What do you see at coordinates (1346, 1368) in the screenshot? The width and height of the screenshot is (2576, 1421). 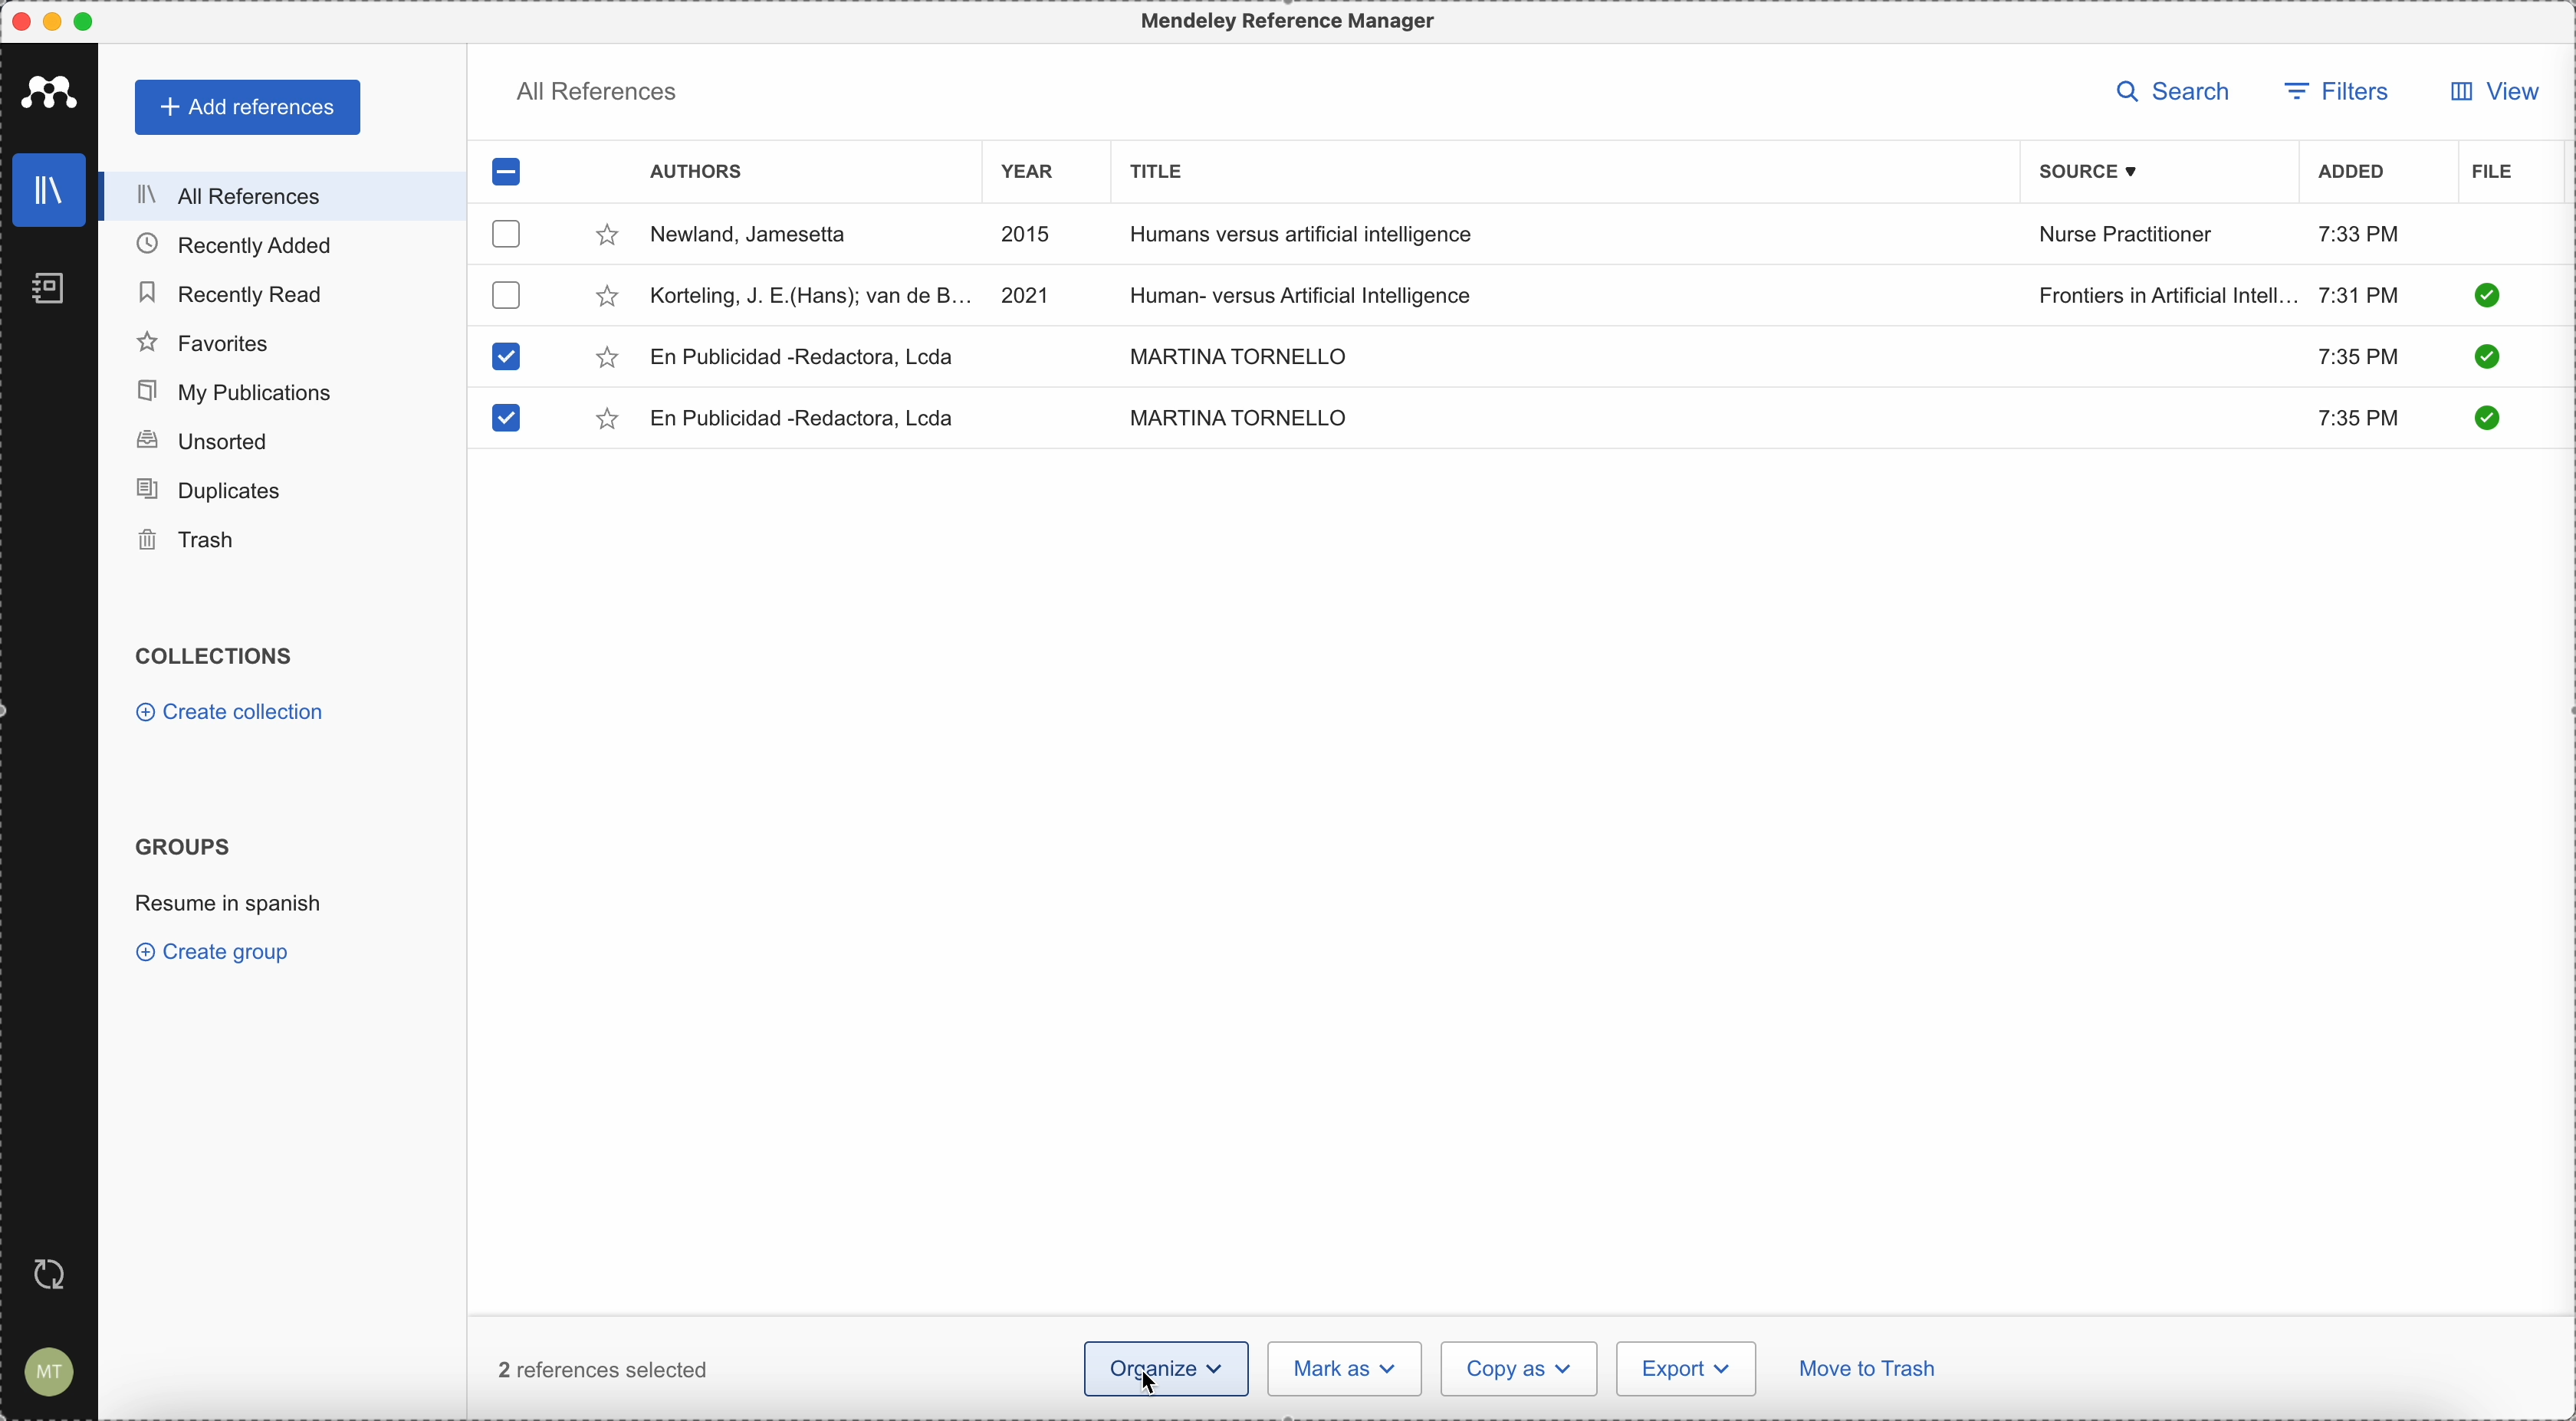 I see `mark as` at bounding box center [1346, 1368].